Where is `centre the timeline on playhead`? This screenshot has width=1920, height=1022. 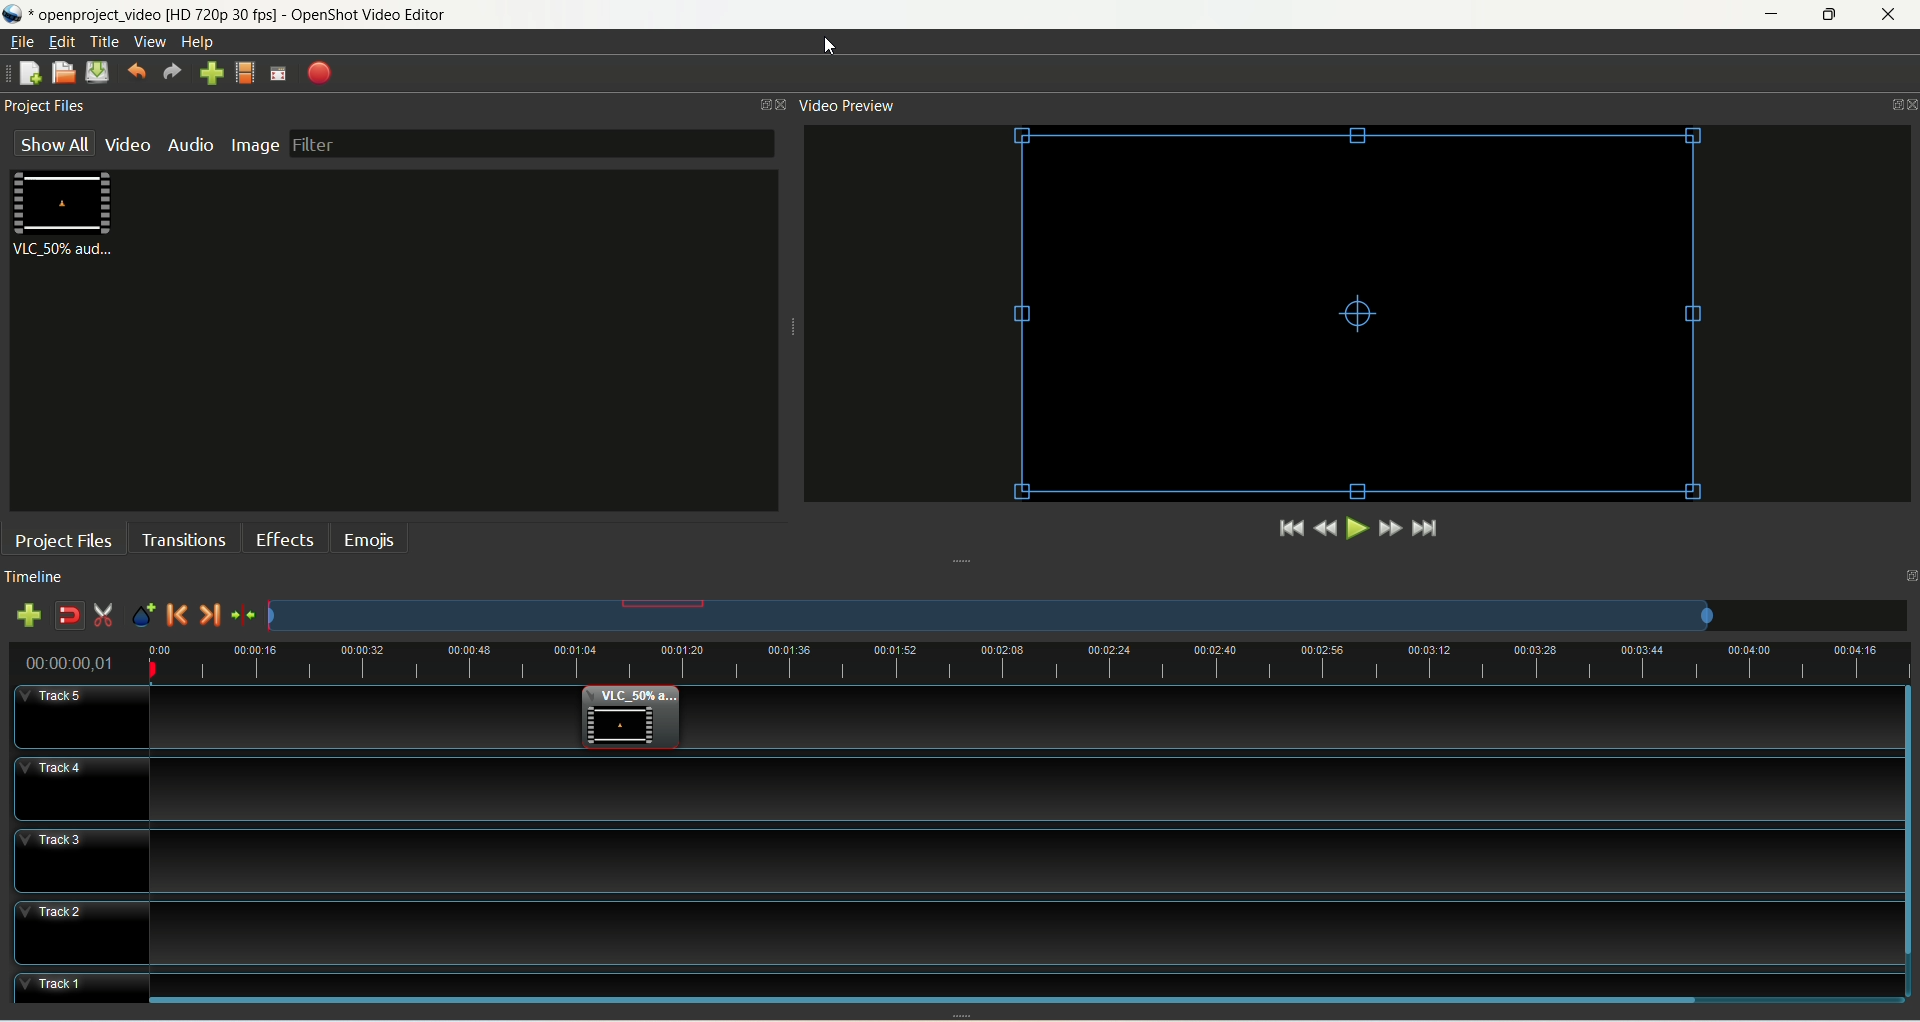
centre the timeline on playhead is located at coordinates (242, 615).